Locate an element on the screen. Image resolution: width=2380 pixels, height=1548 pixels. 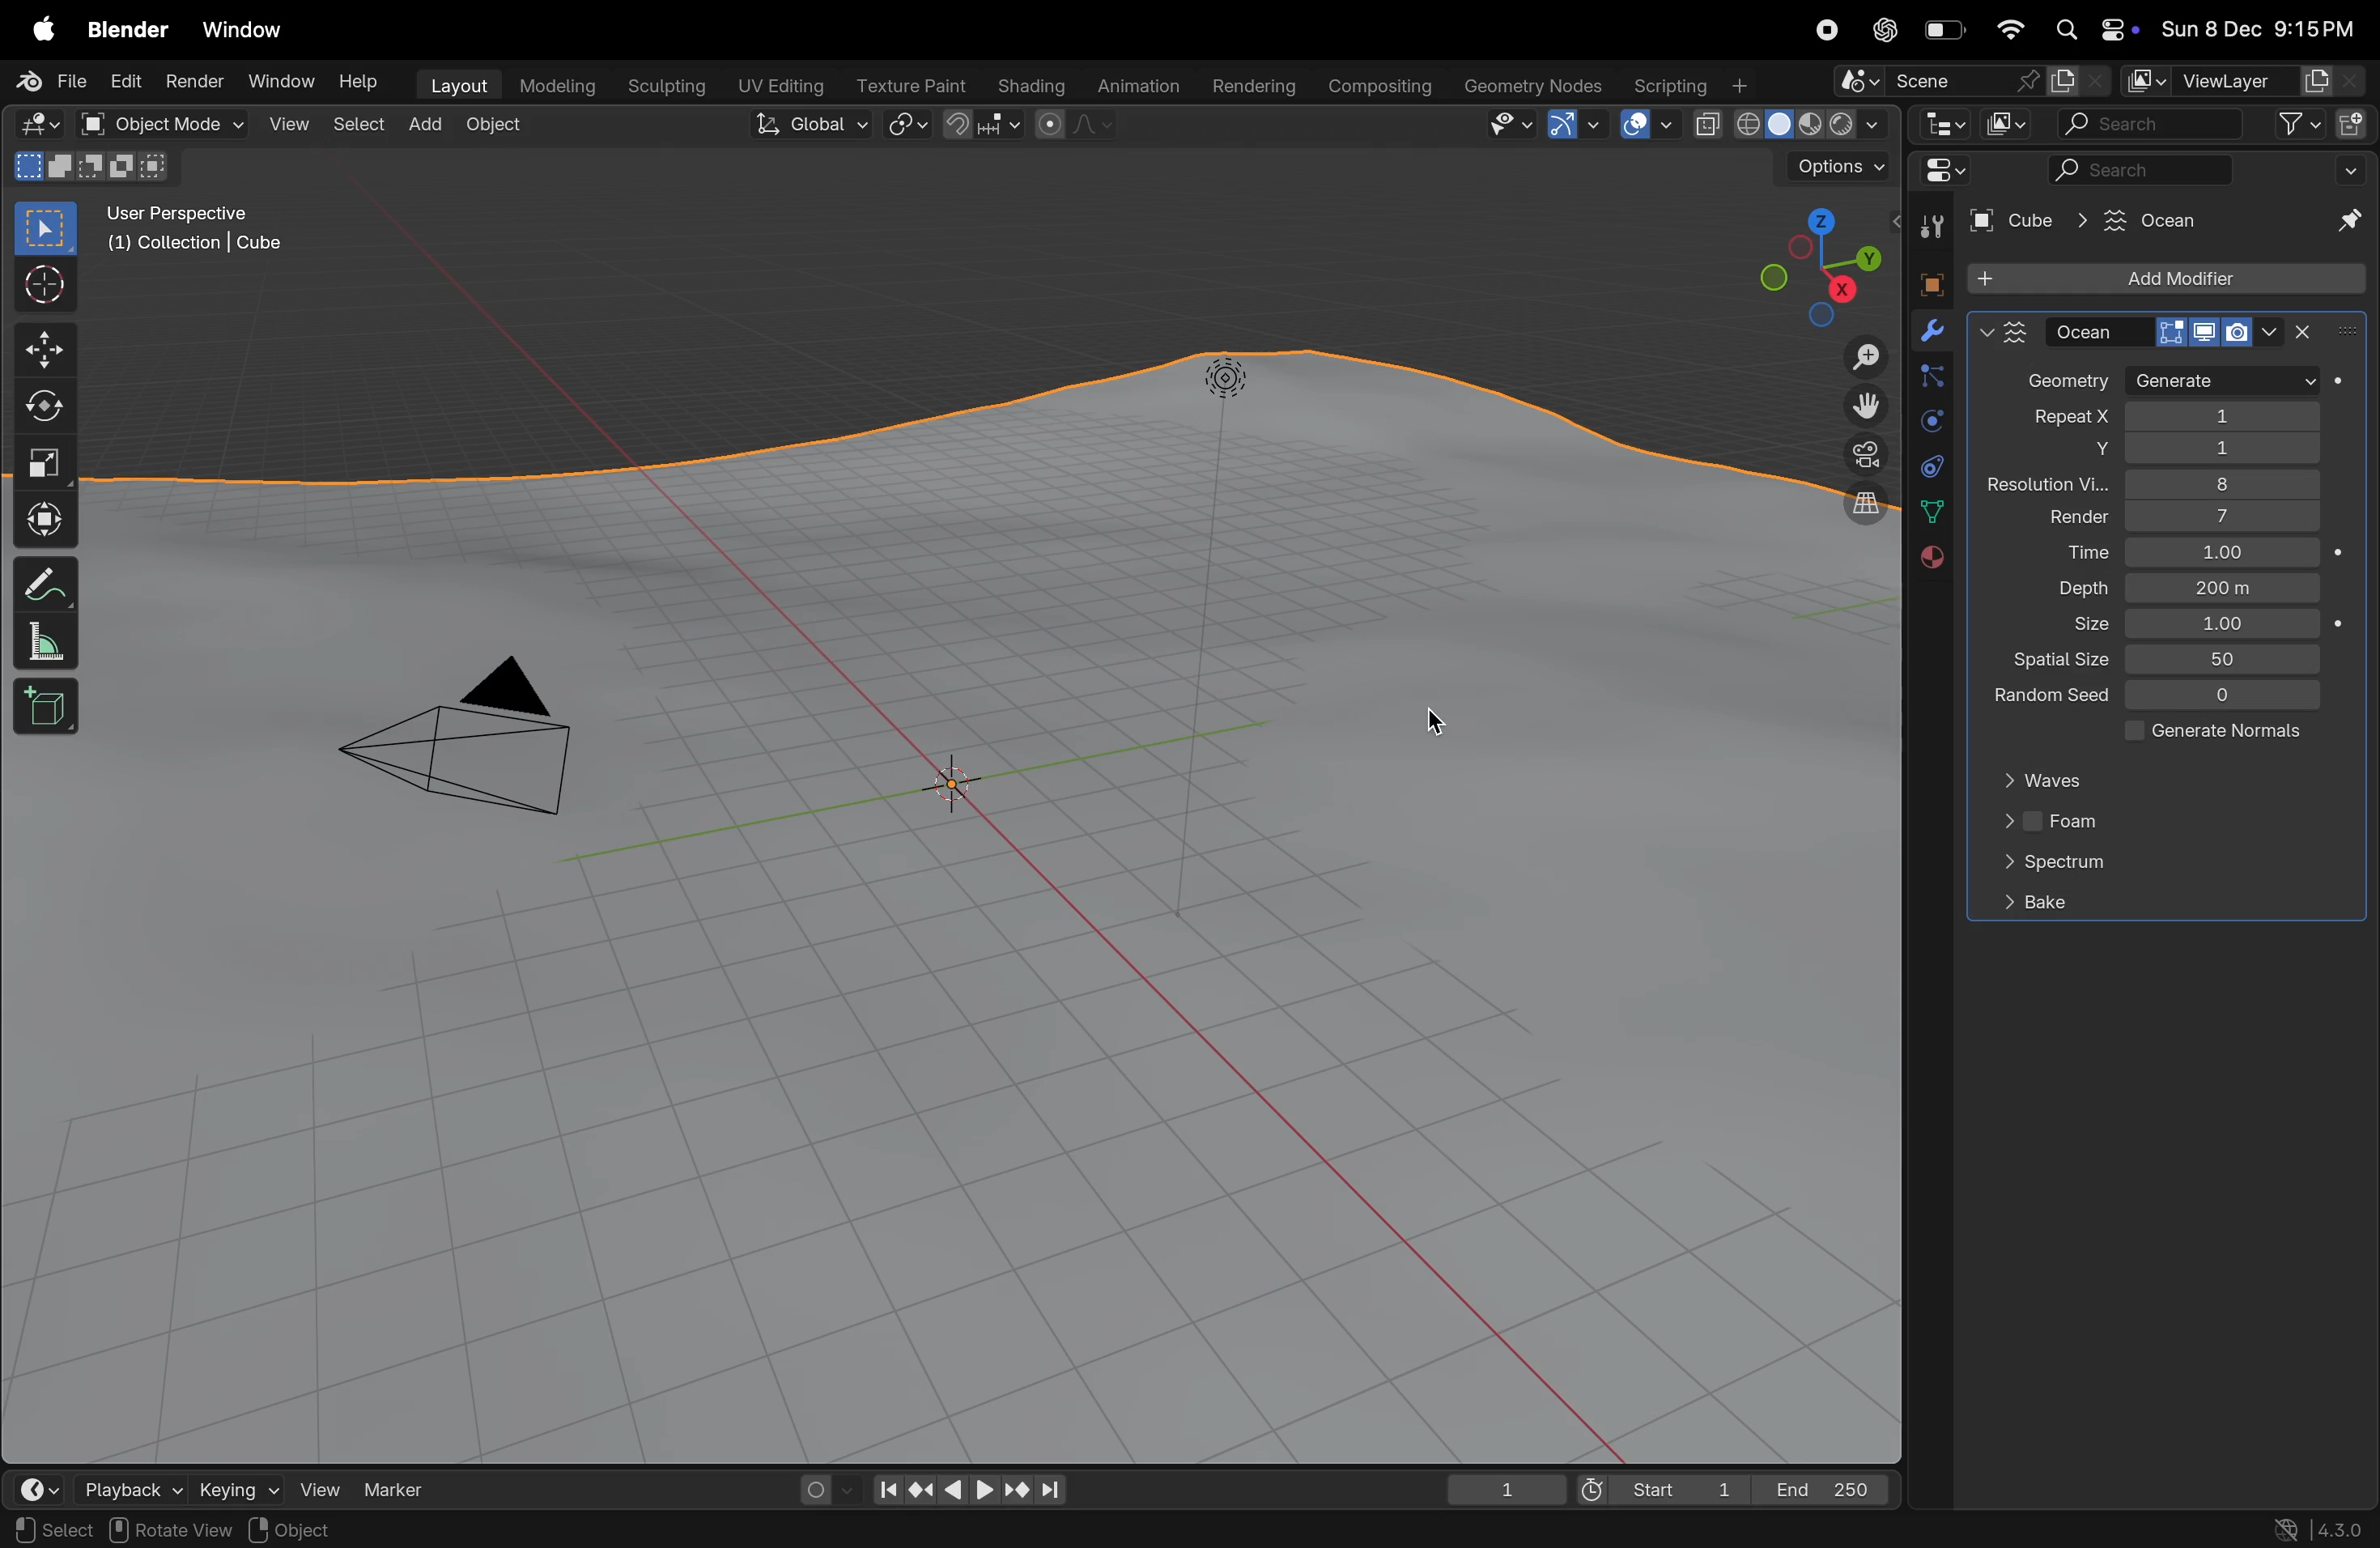
use collection cube is located at coordinates (192, 249).